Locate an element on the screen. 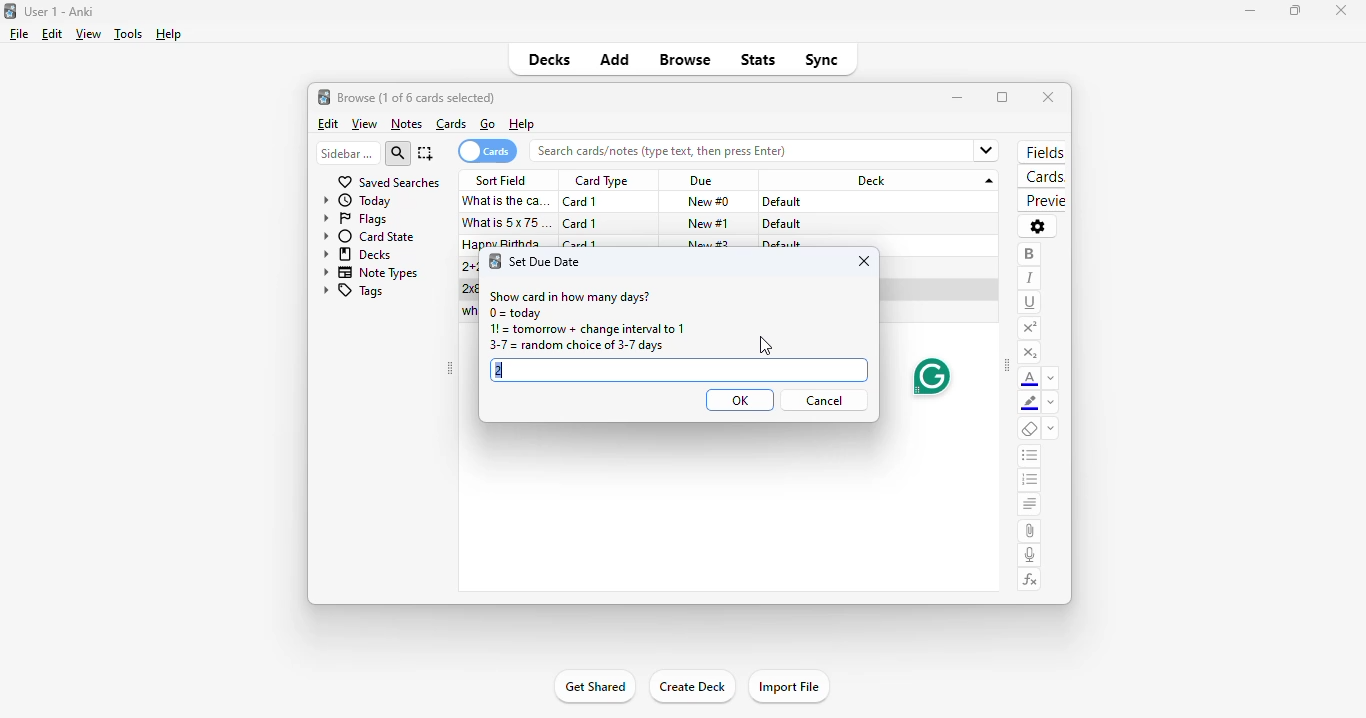  select formatting to remove is located at coordinates (1051, 430).